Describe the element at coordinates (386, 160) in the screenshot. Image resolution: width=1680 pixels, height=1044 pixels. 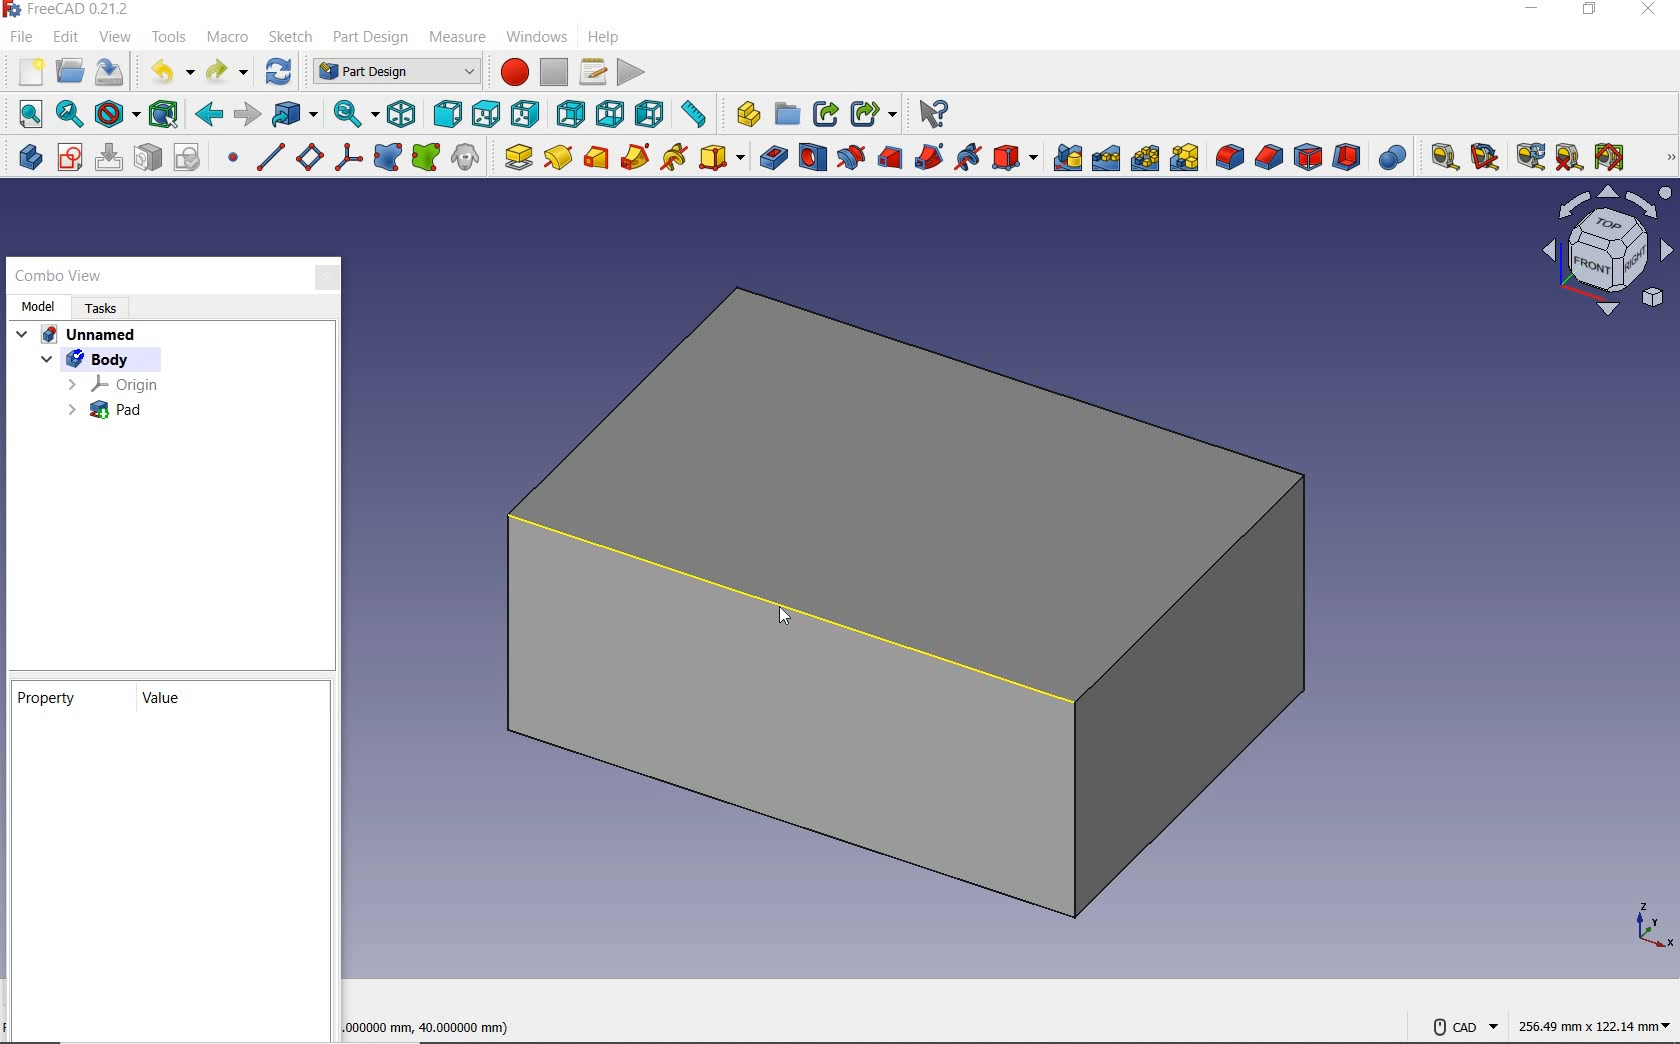
I see `create a shape binder` at that location.